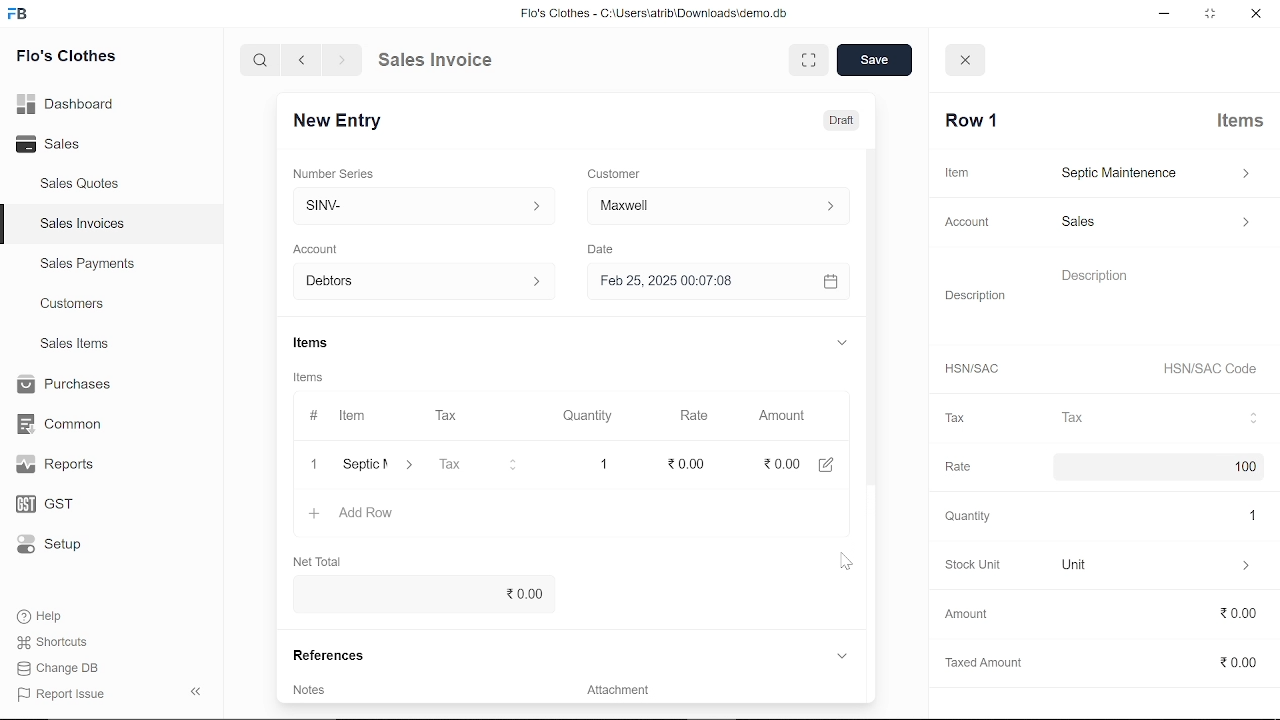  I want to click on unit, so click(1158, 566).